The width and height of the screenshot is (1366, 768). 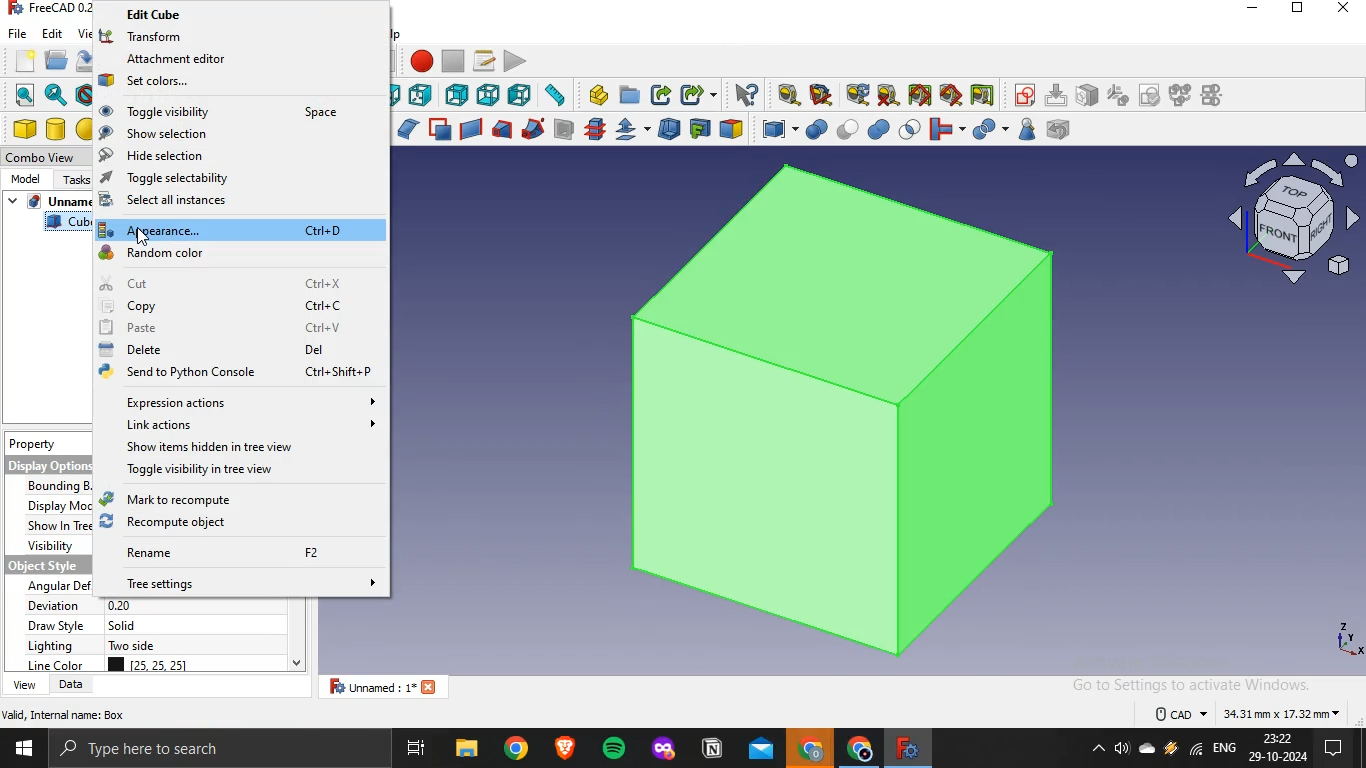 I want to click on select all instances, so click(x=236, y=201).